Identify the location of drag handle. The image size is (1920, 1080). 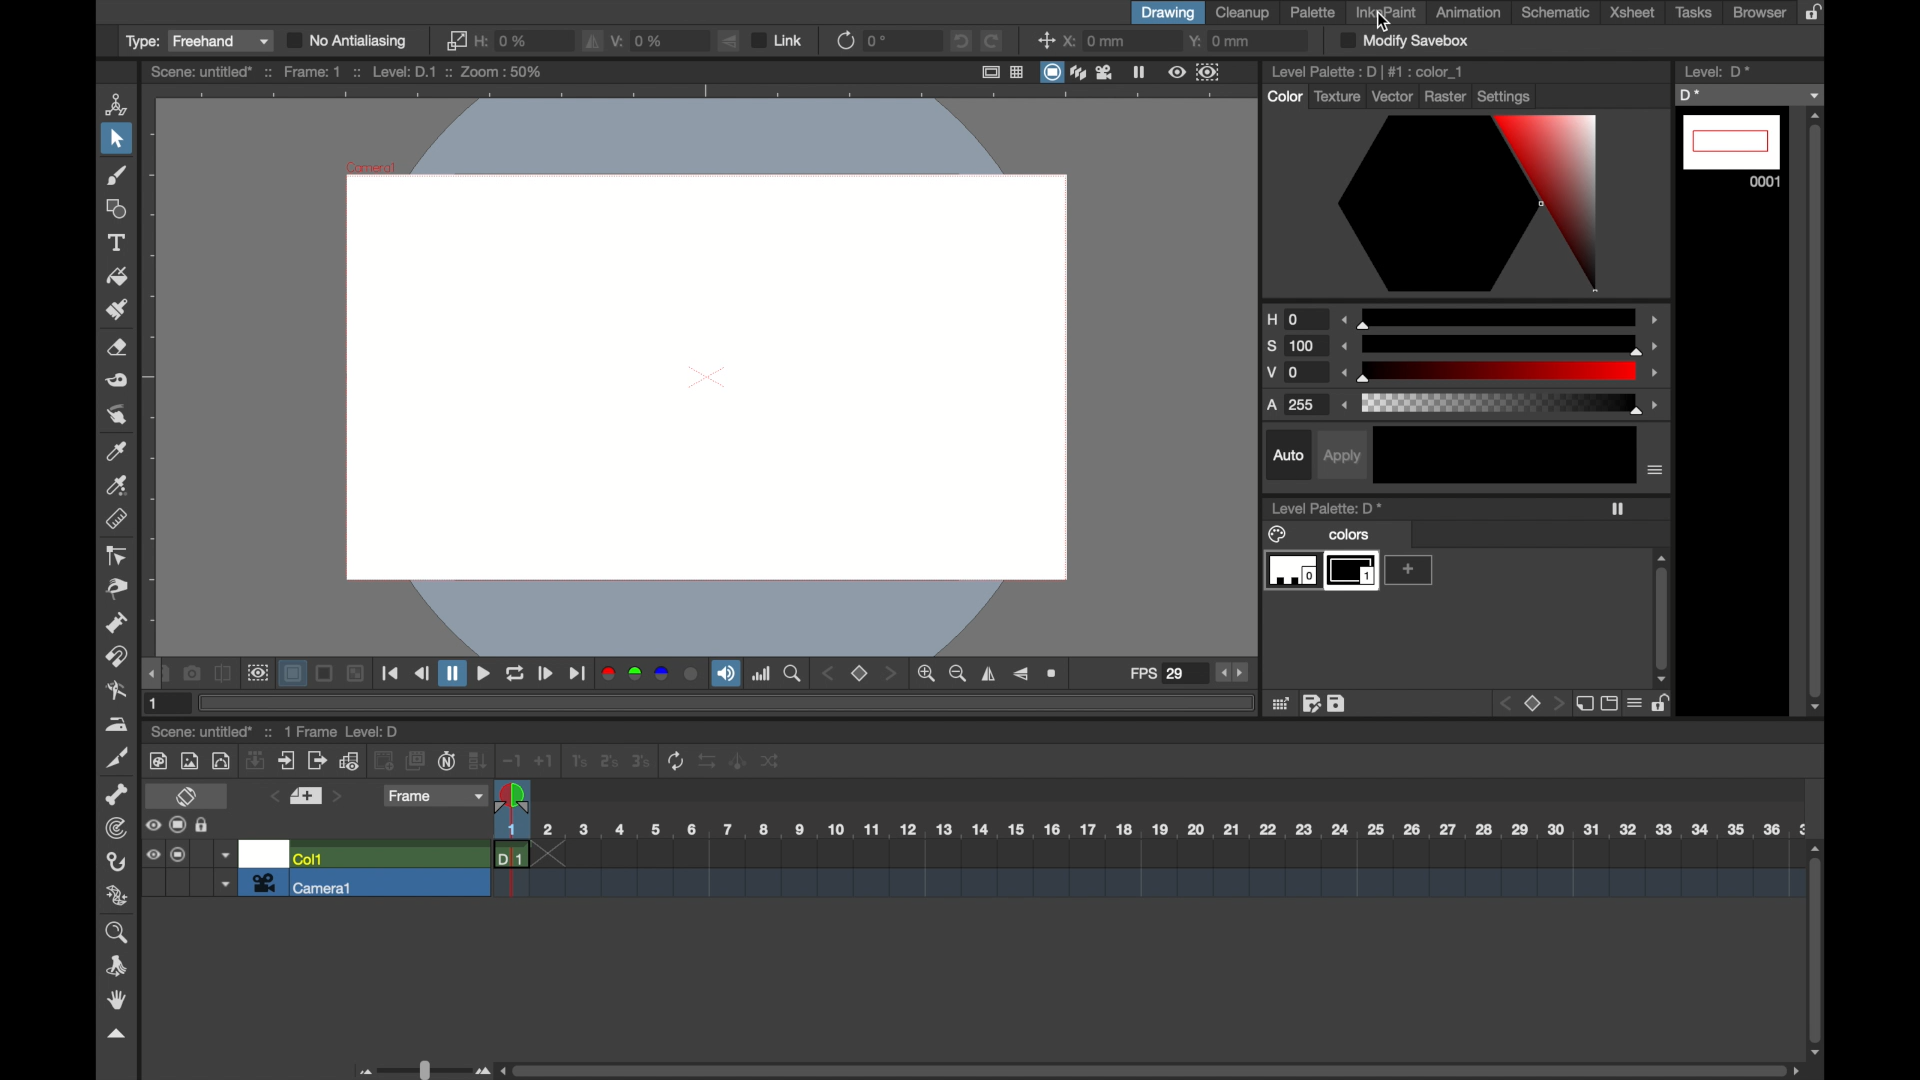
(119, 1035).